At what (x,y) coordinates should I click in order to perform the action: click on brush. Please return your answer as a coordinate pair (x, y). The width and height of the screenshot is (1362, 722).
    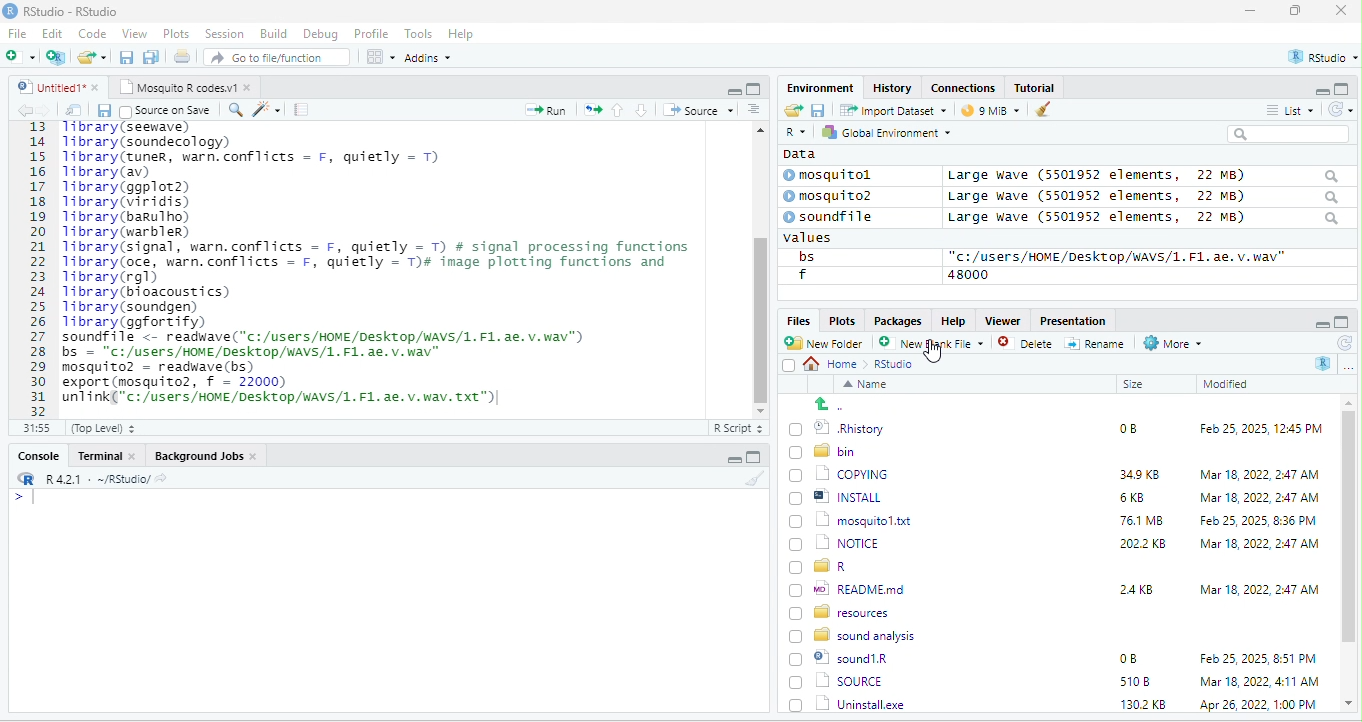
    Looking at the image, I should click on (757, 479).